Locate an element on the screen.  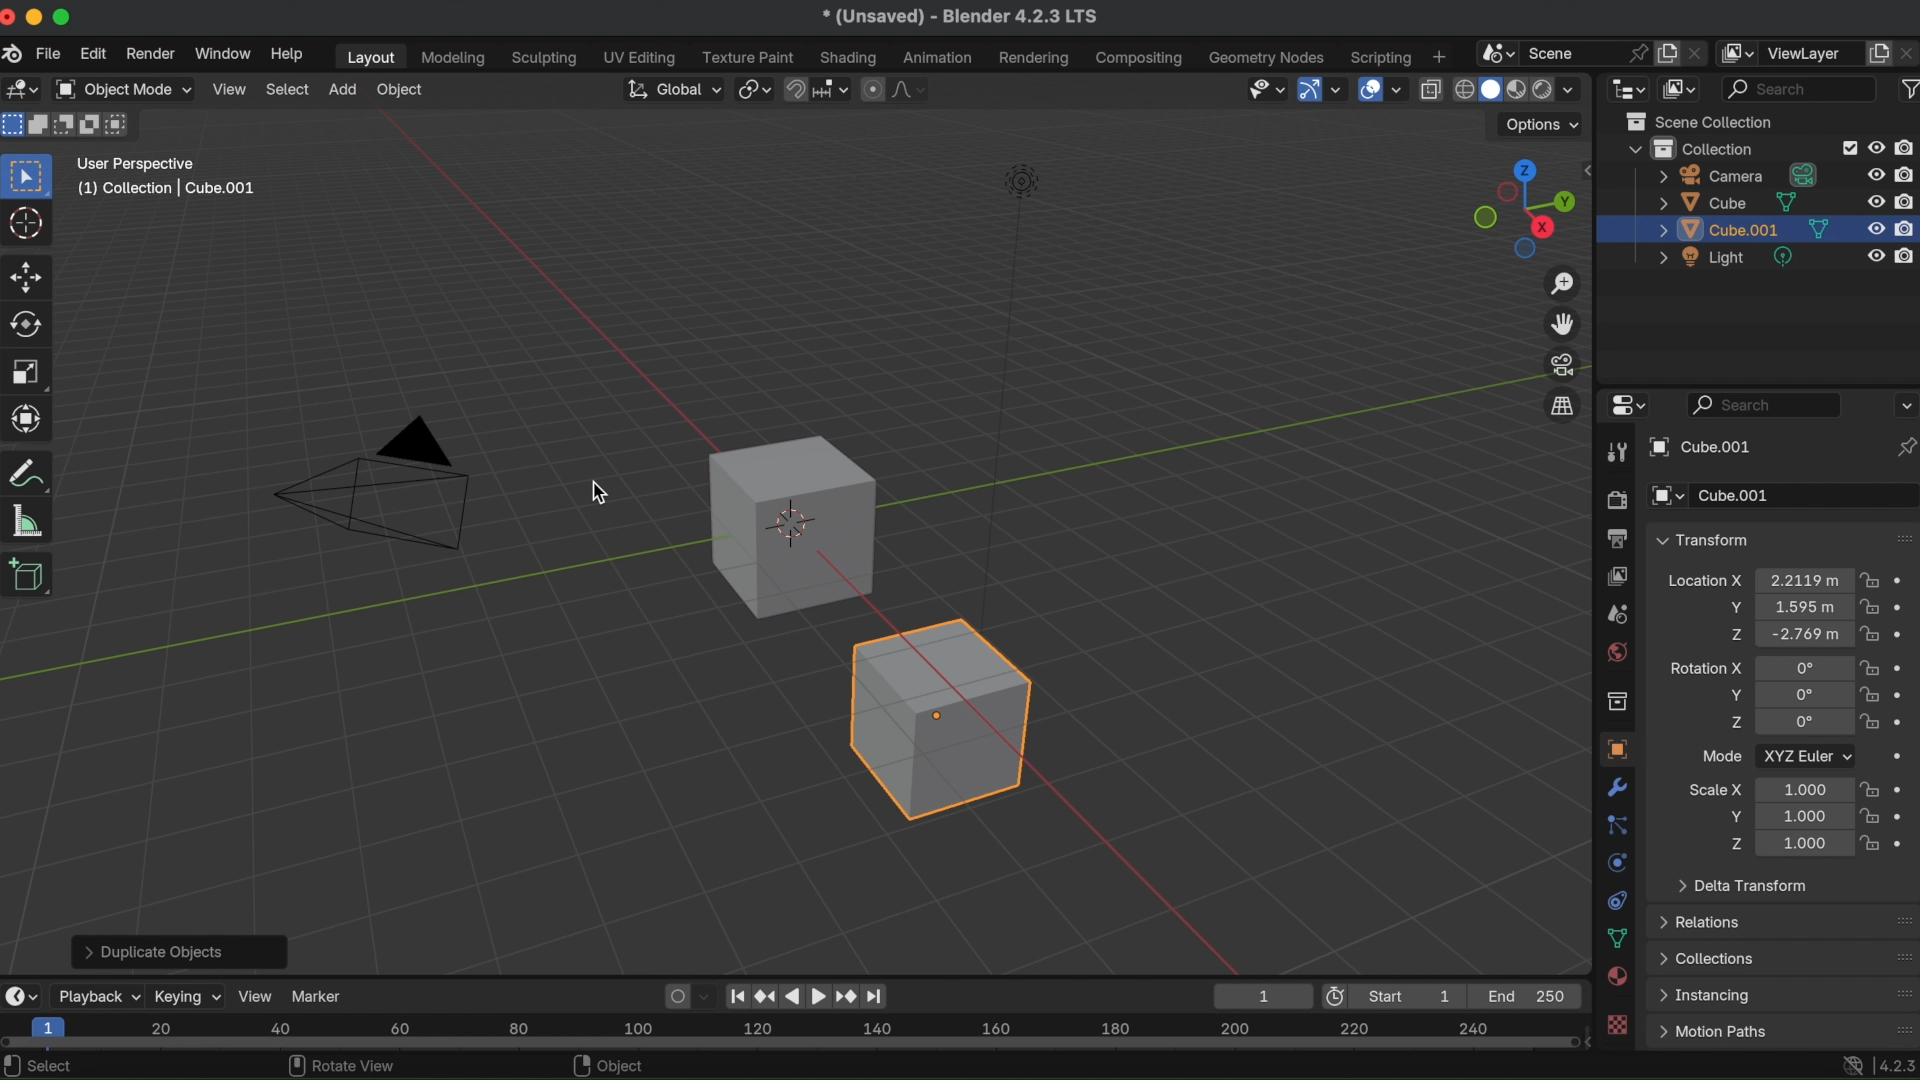
location Y is located at coordinates (1732, 607).